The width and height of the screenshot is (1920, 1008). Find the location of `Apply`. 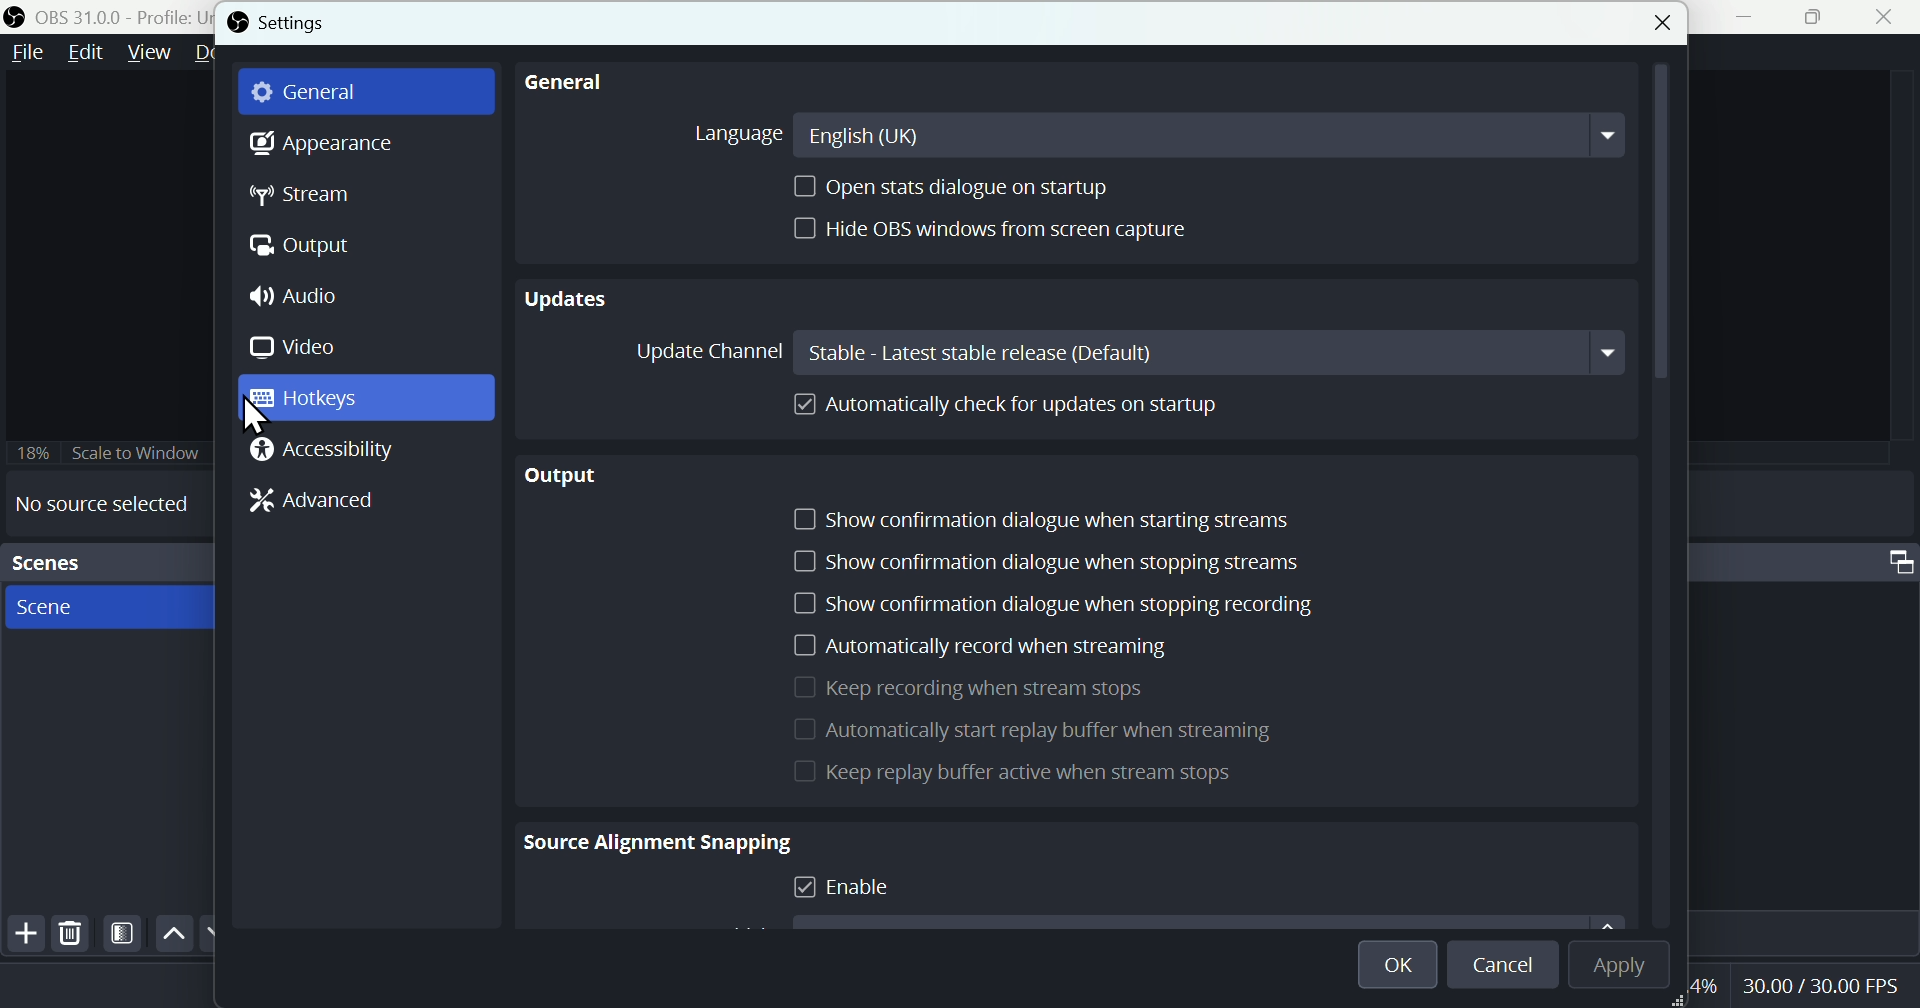

Apply is located at coordinates (1620, 960).